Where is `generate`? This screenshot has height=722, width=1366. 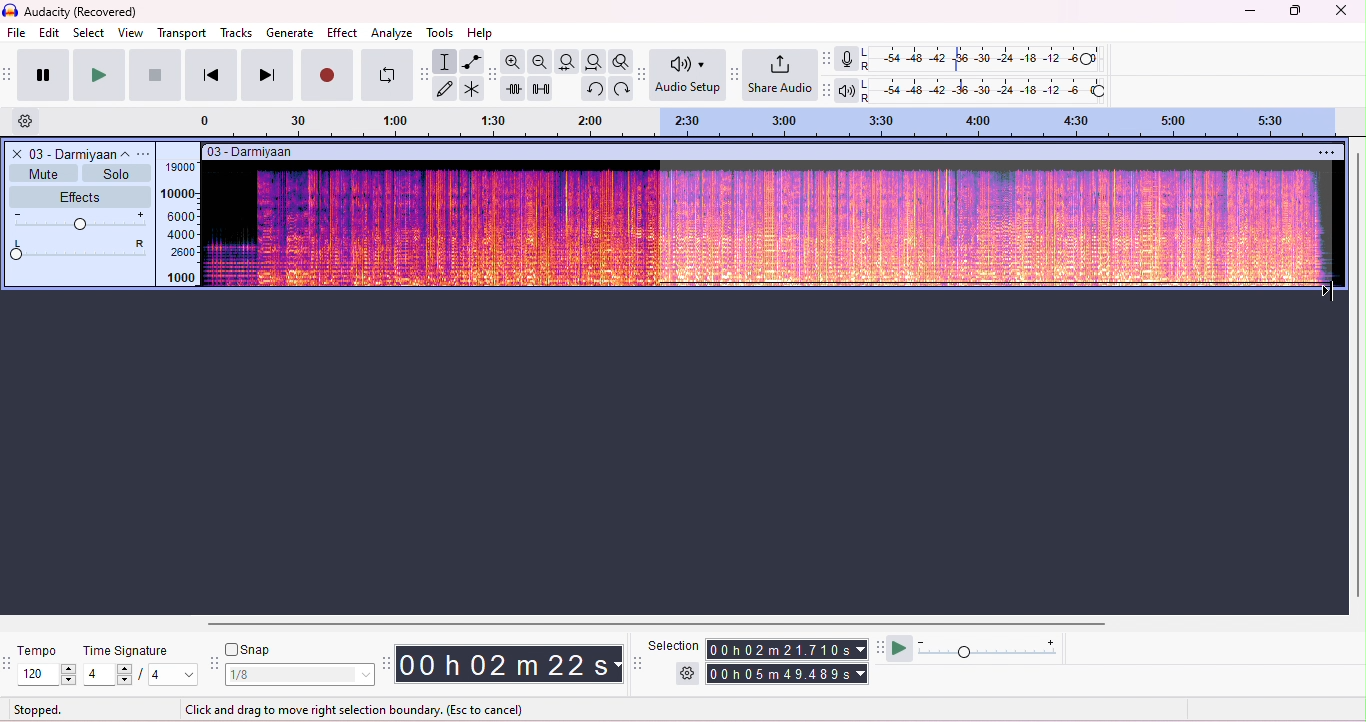 generate is located at coordinates (290, 32).